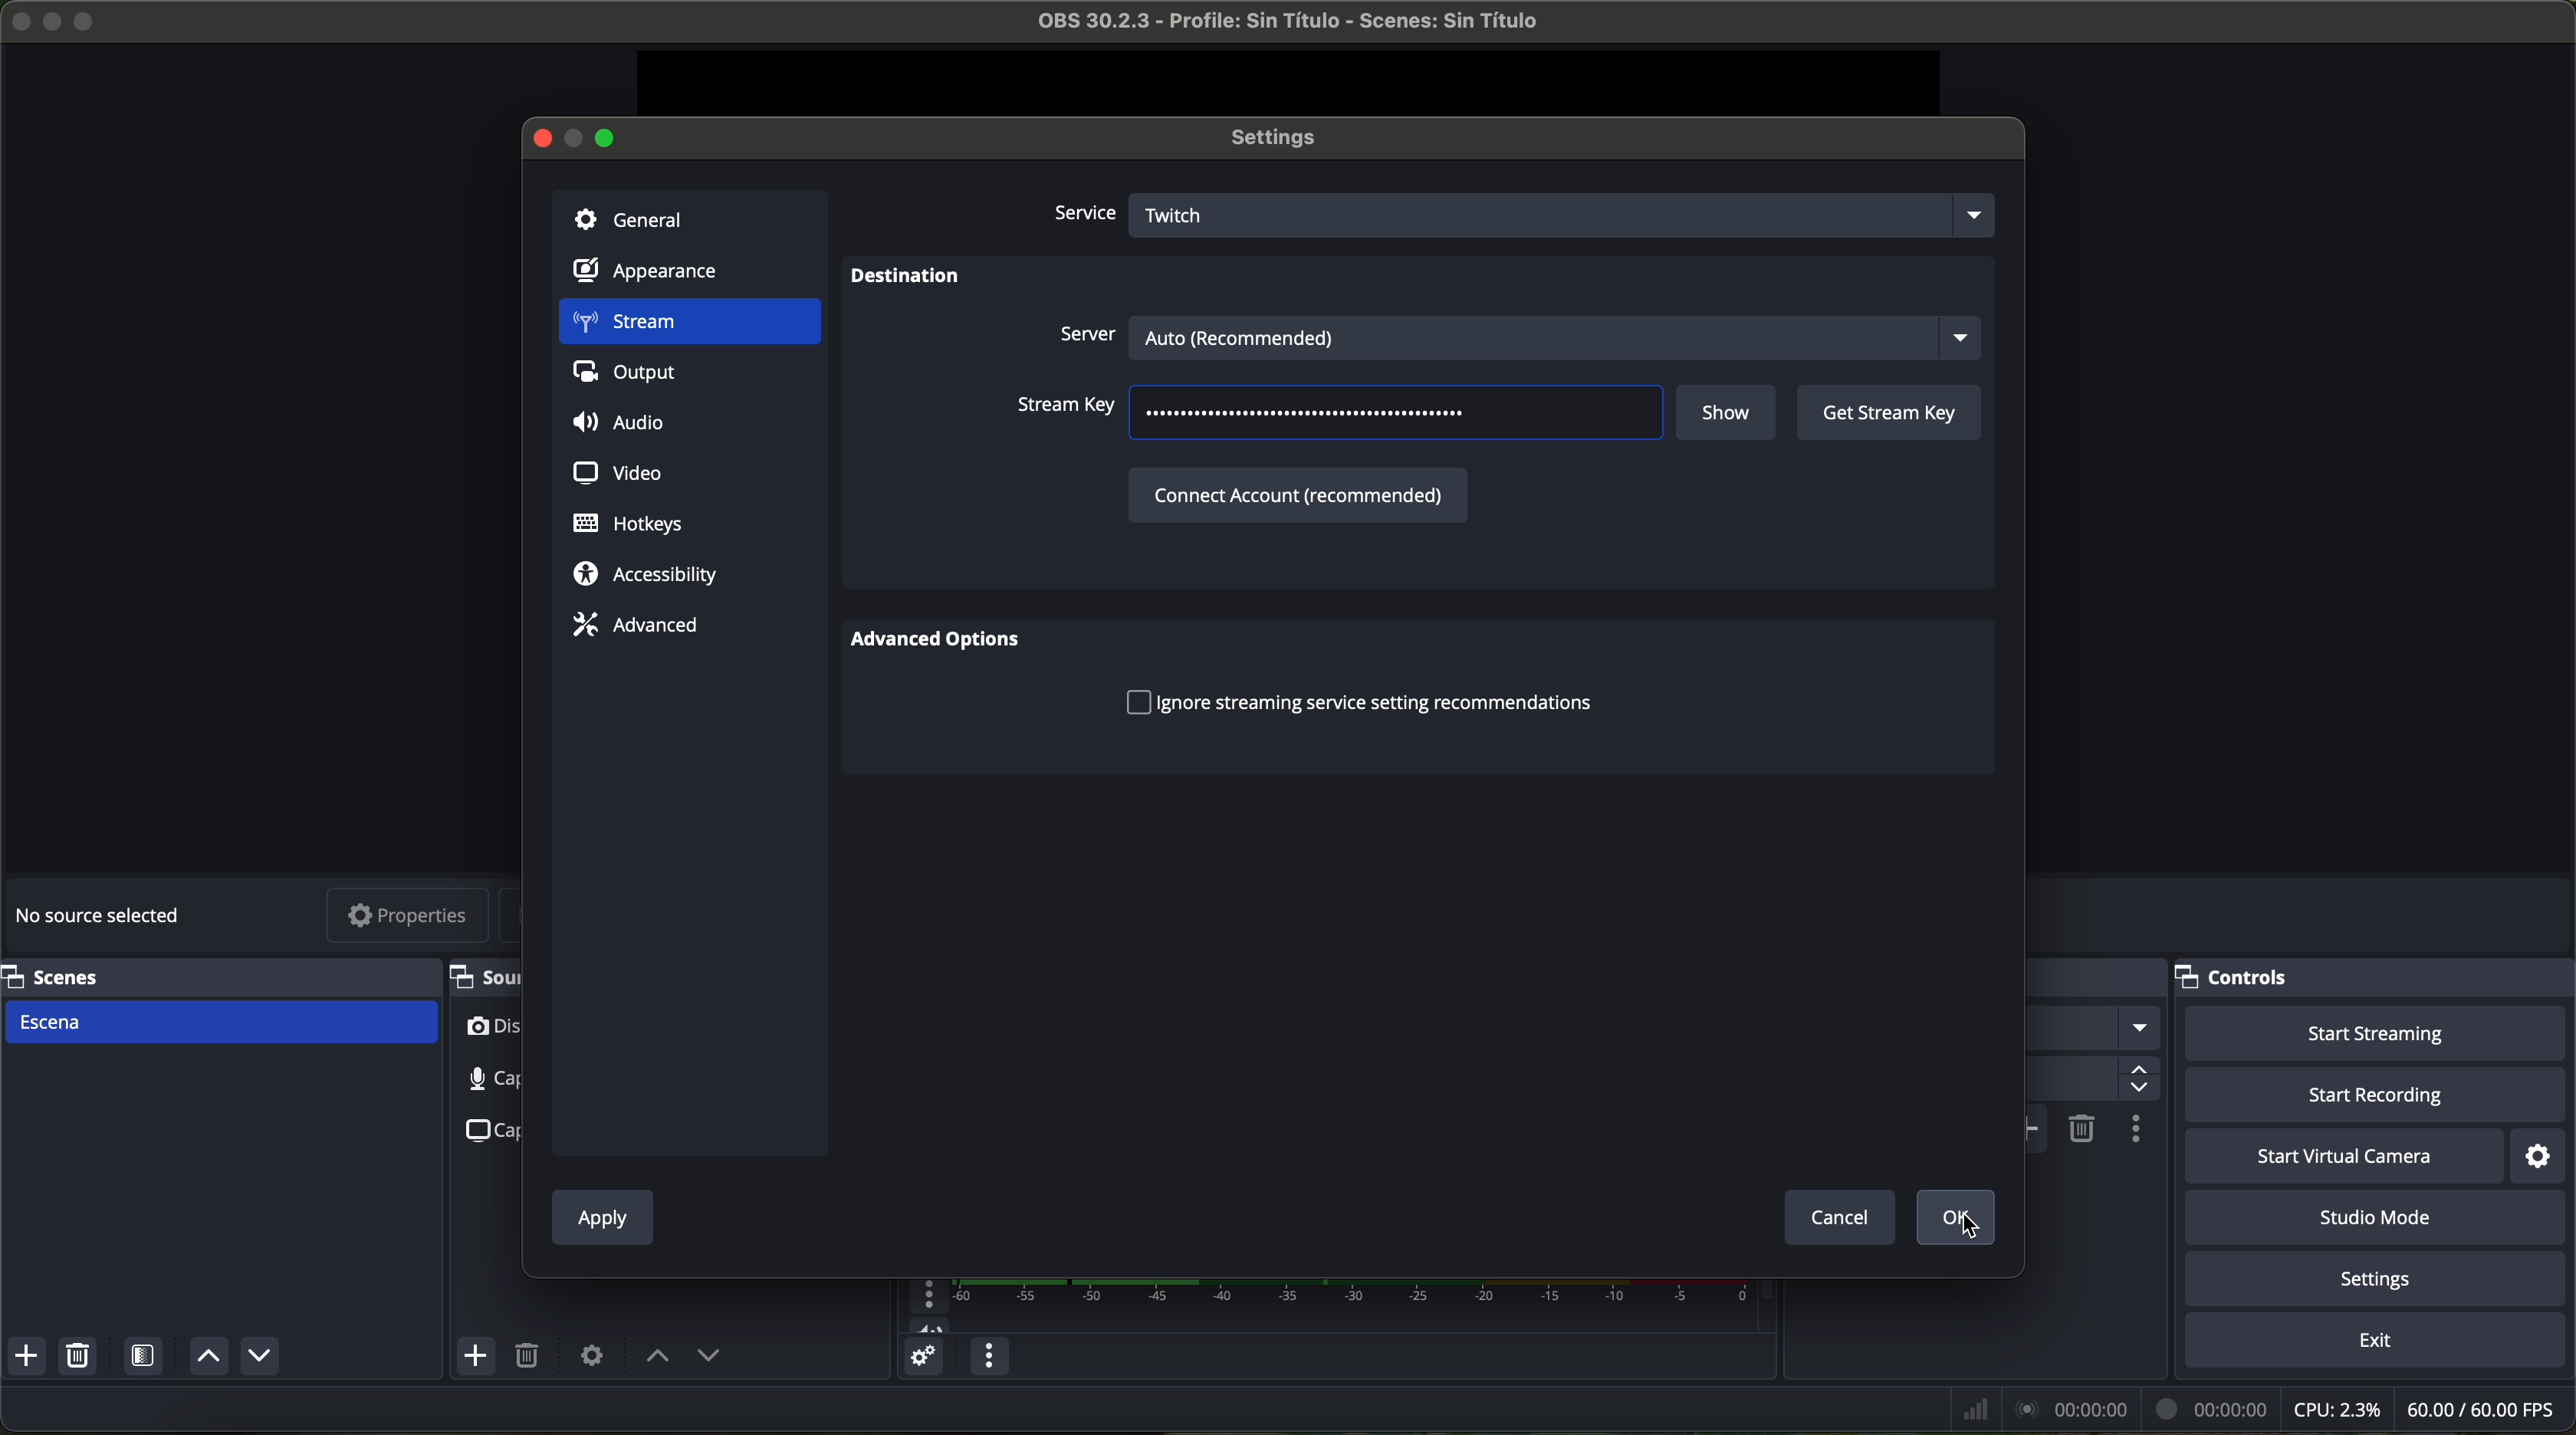  I want to click on start recording, so click(2378, 1097).